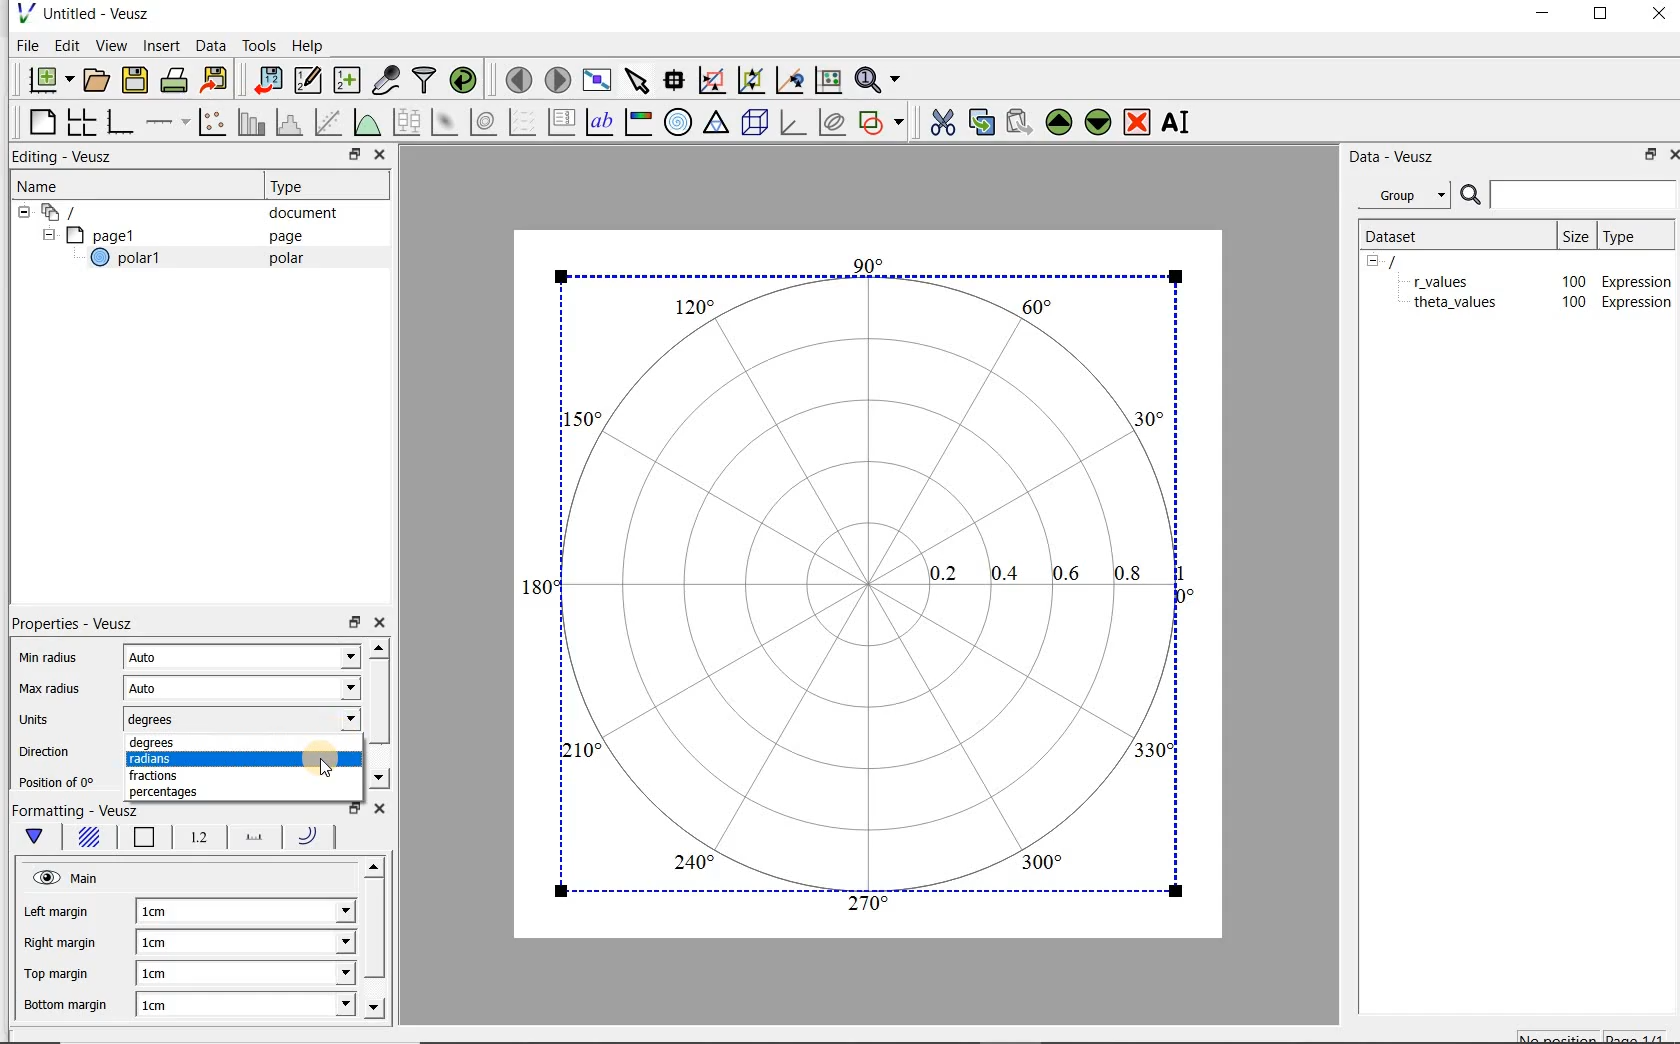  I want to click on Data, so click(212, 45).